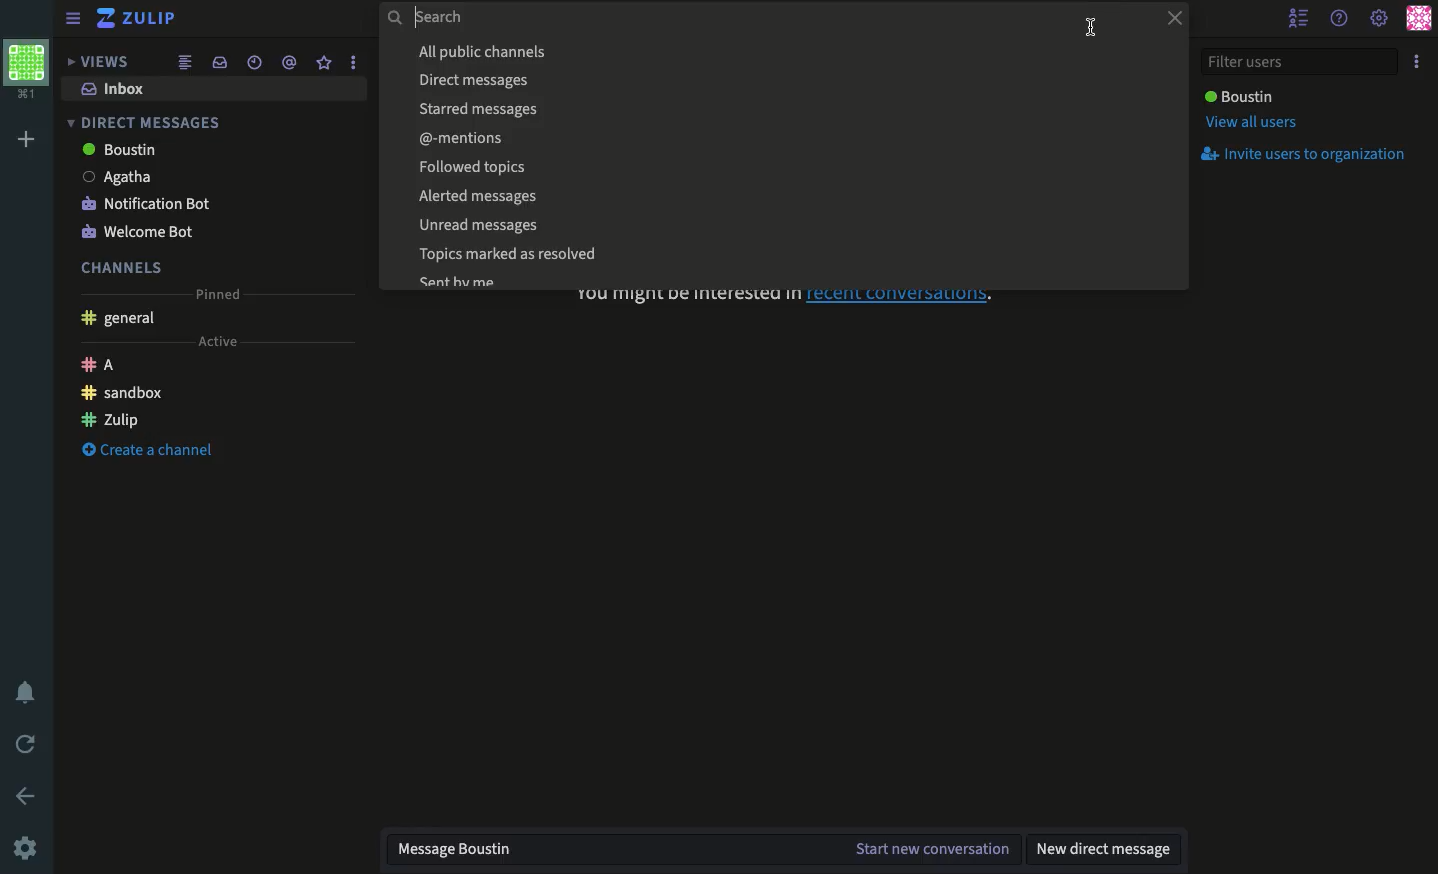 The image size is (1438, 874). I want to click on cursor, so click(1090, 27).